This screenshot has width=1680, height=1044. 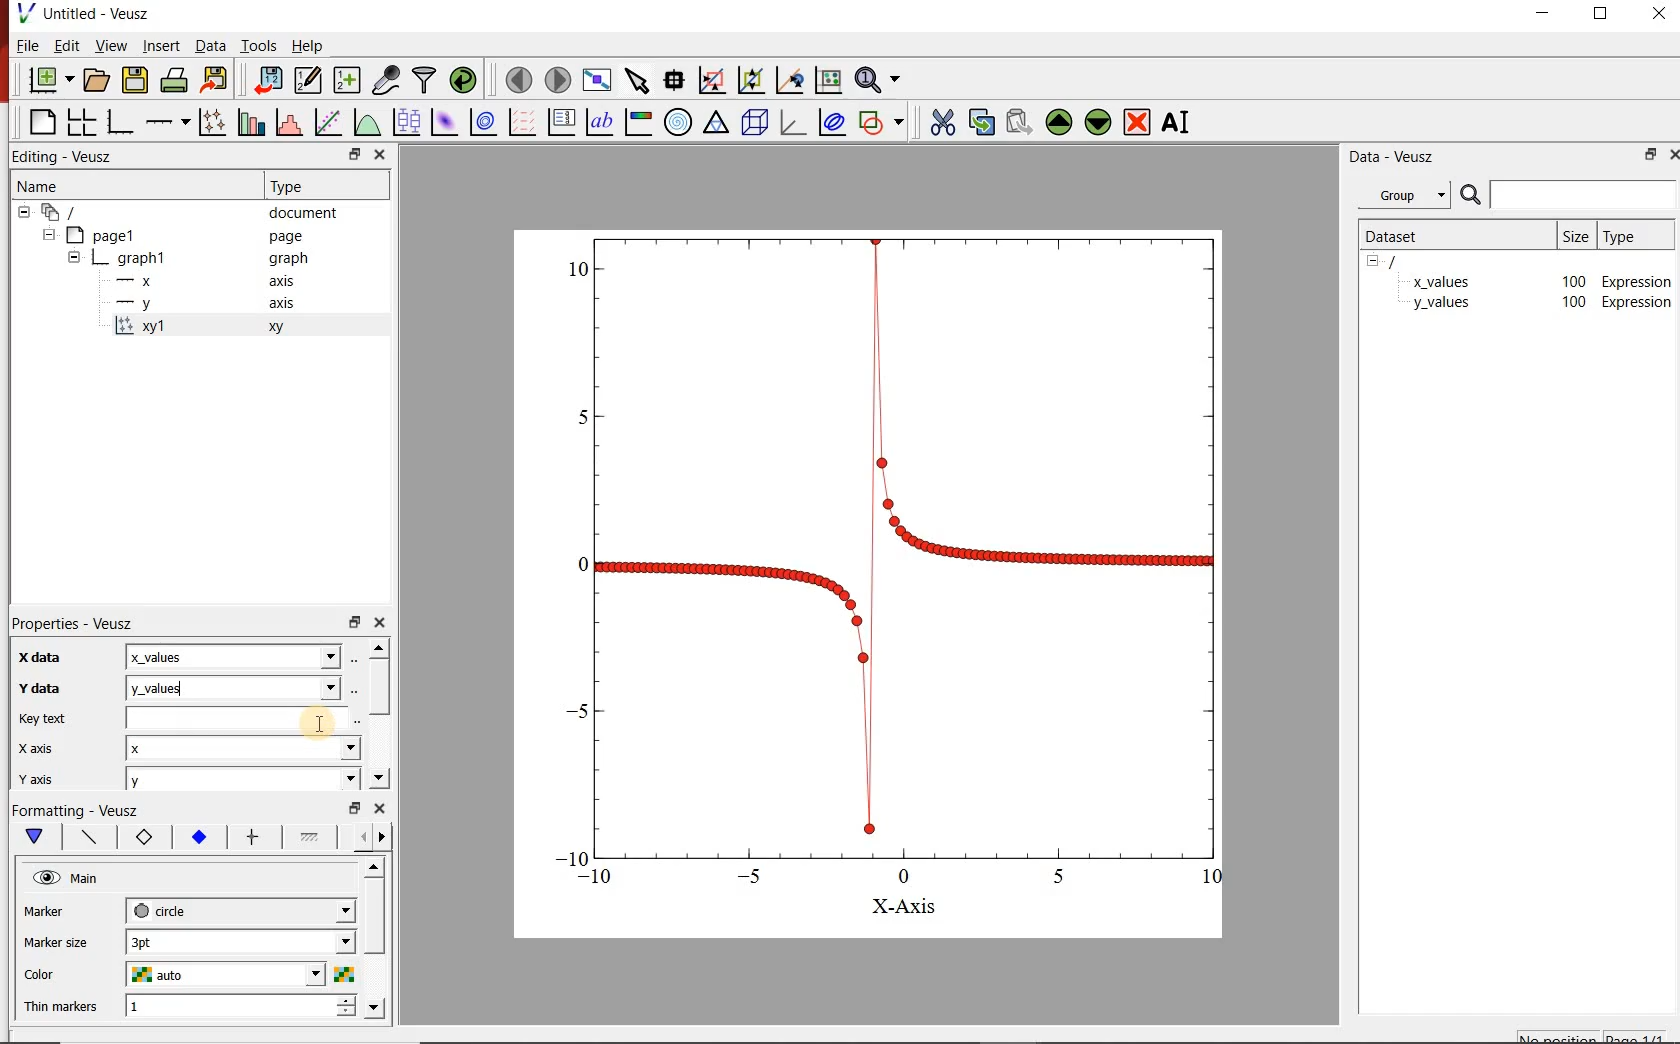 I want to click on Untitled - Veusz, so click(x=97, y=13).